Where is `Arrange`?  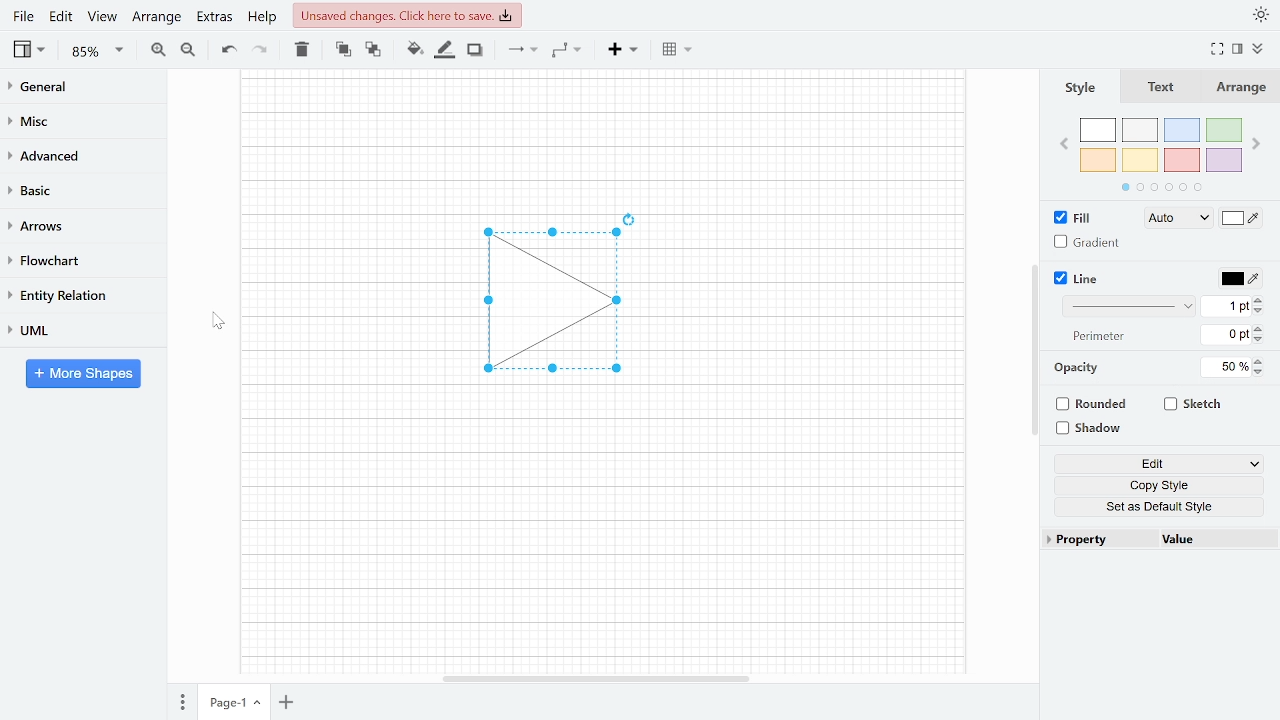 Arrange is located at coordinates (1239, 87).